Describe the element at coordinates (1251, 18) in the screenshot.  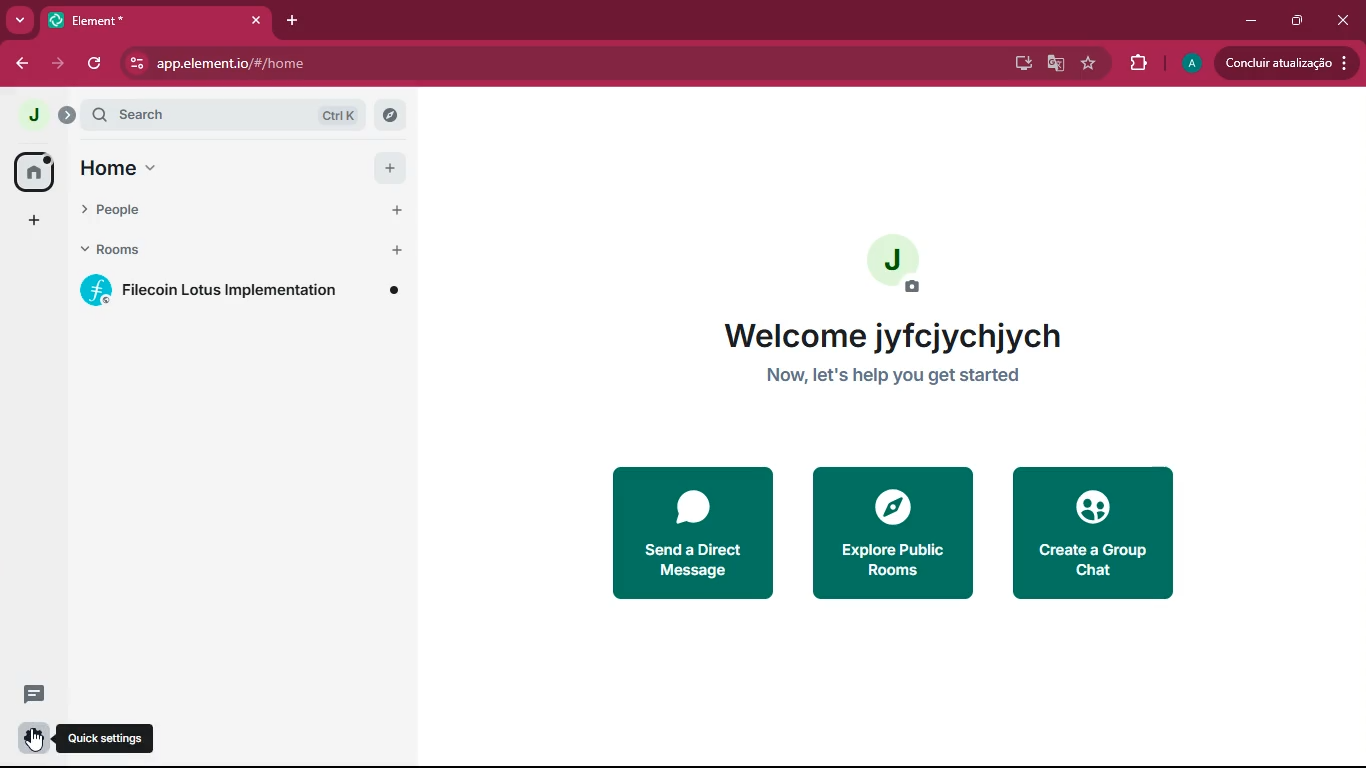
I see `minimize` at that location.